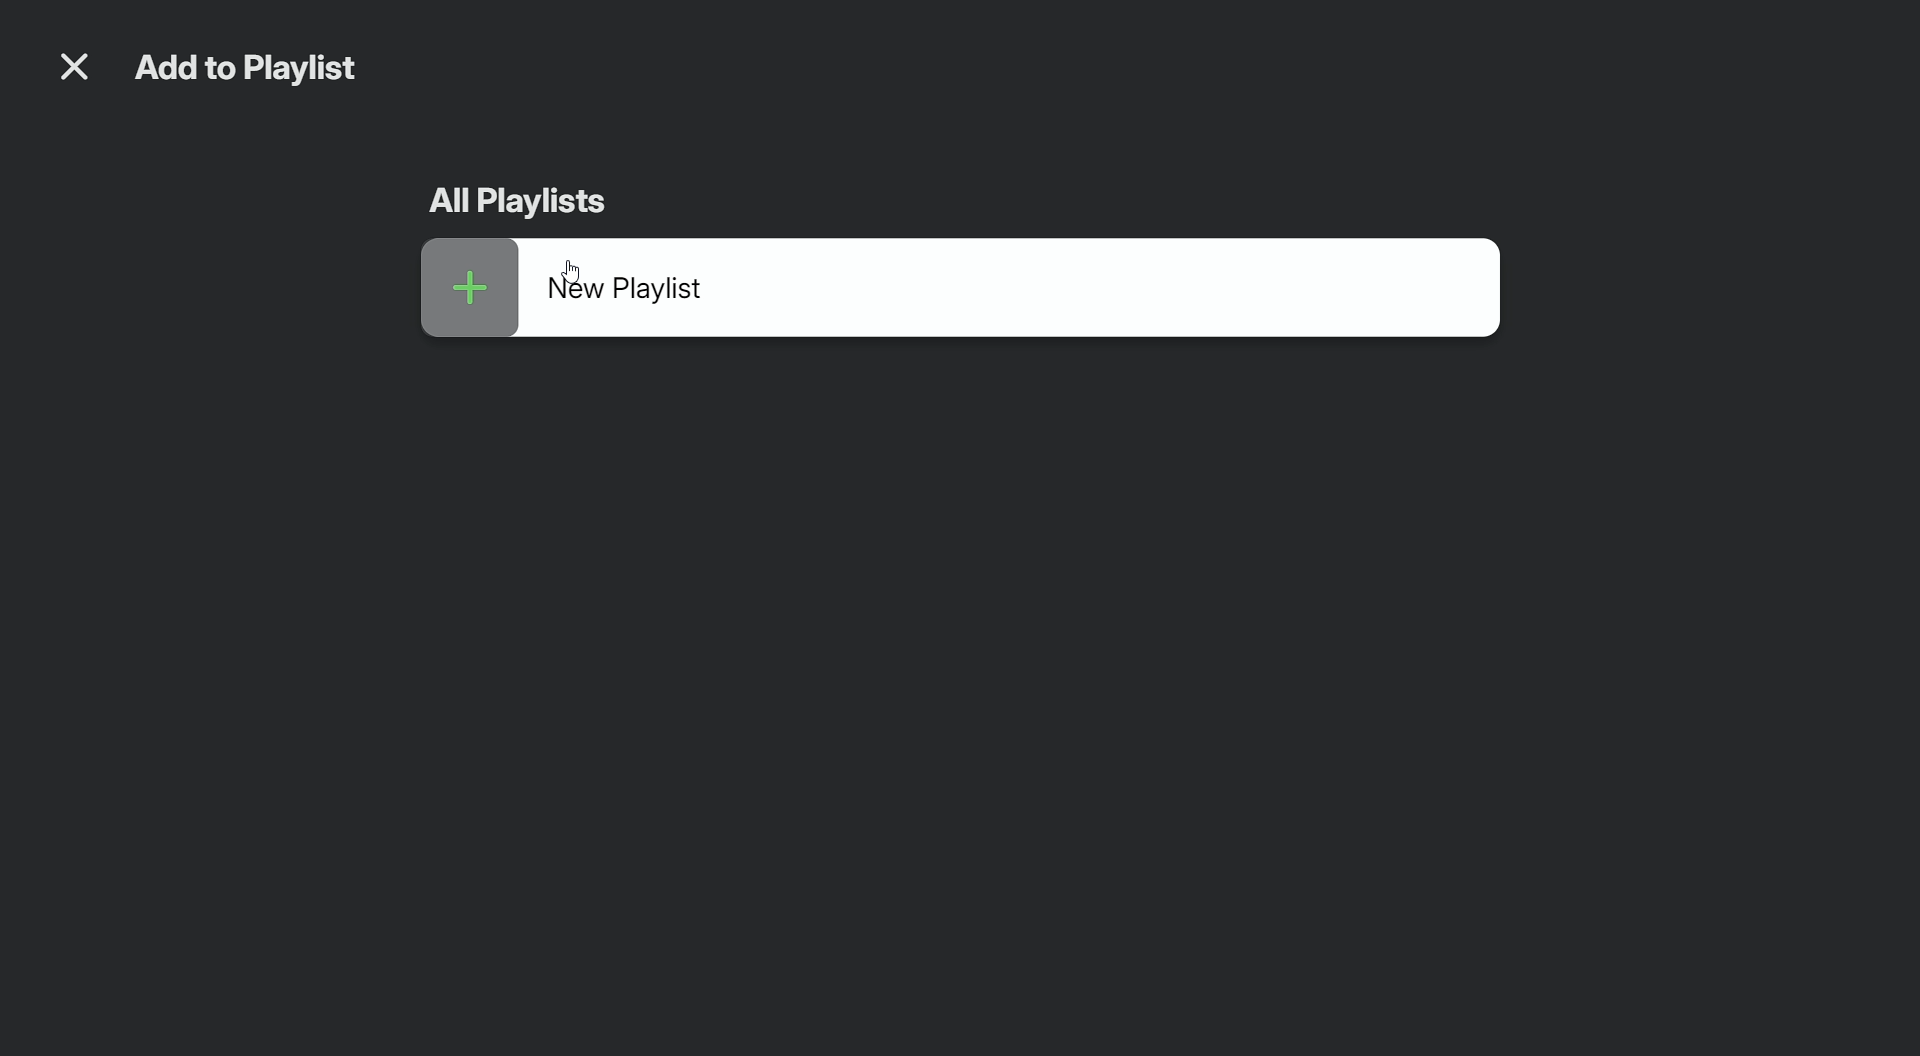 This screenshot has height=1056, width=1920. What do you see at coordinates (262, 71) in the screenshot?
I see `Add to Playlist` at bounding box center [262, 71].